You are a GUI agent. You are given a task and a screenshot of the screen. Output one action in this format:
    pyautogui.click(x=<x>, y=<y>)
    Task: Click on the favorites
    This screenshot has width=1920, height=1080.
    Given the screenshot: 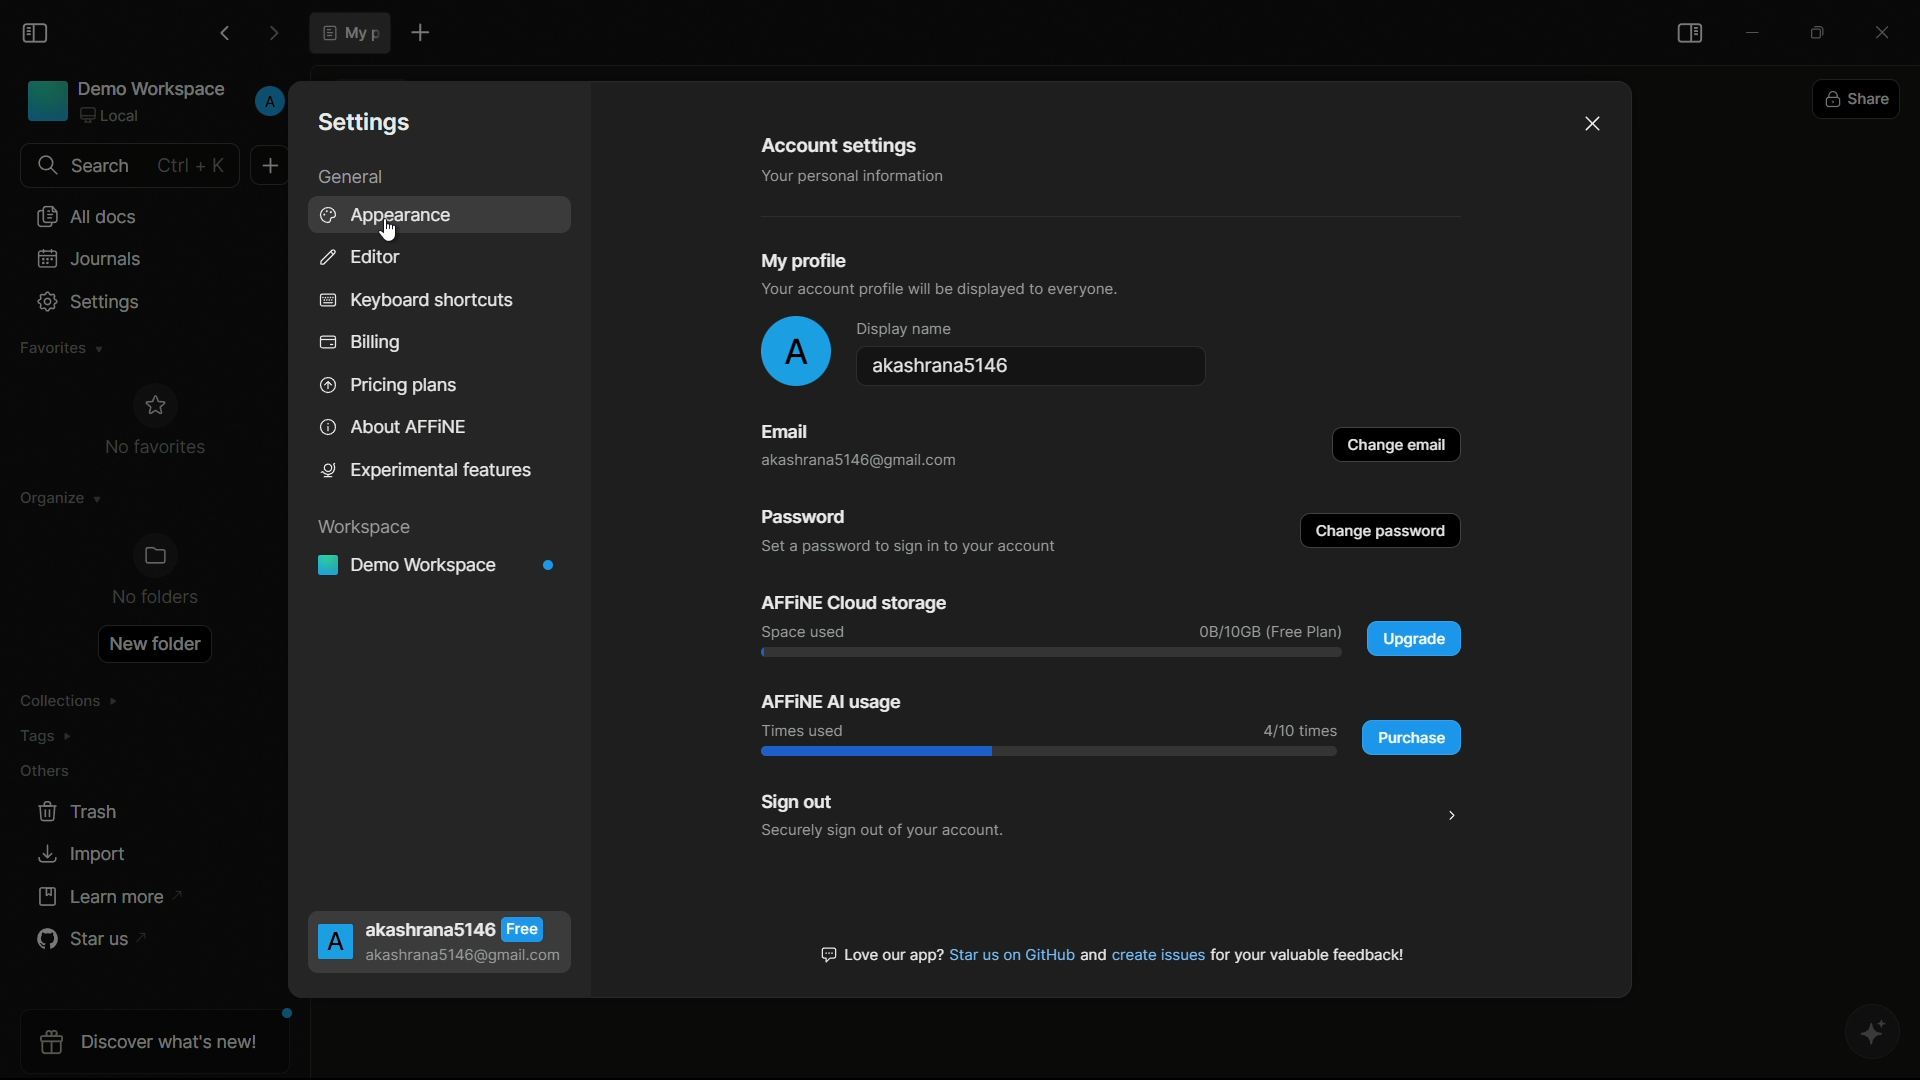 What is the action you would take?
    pyautogui.click(x=57, y=349)
    